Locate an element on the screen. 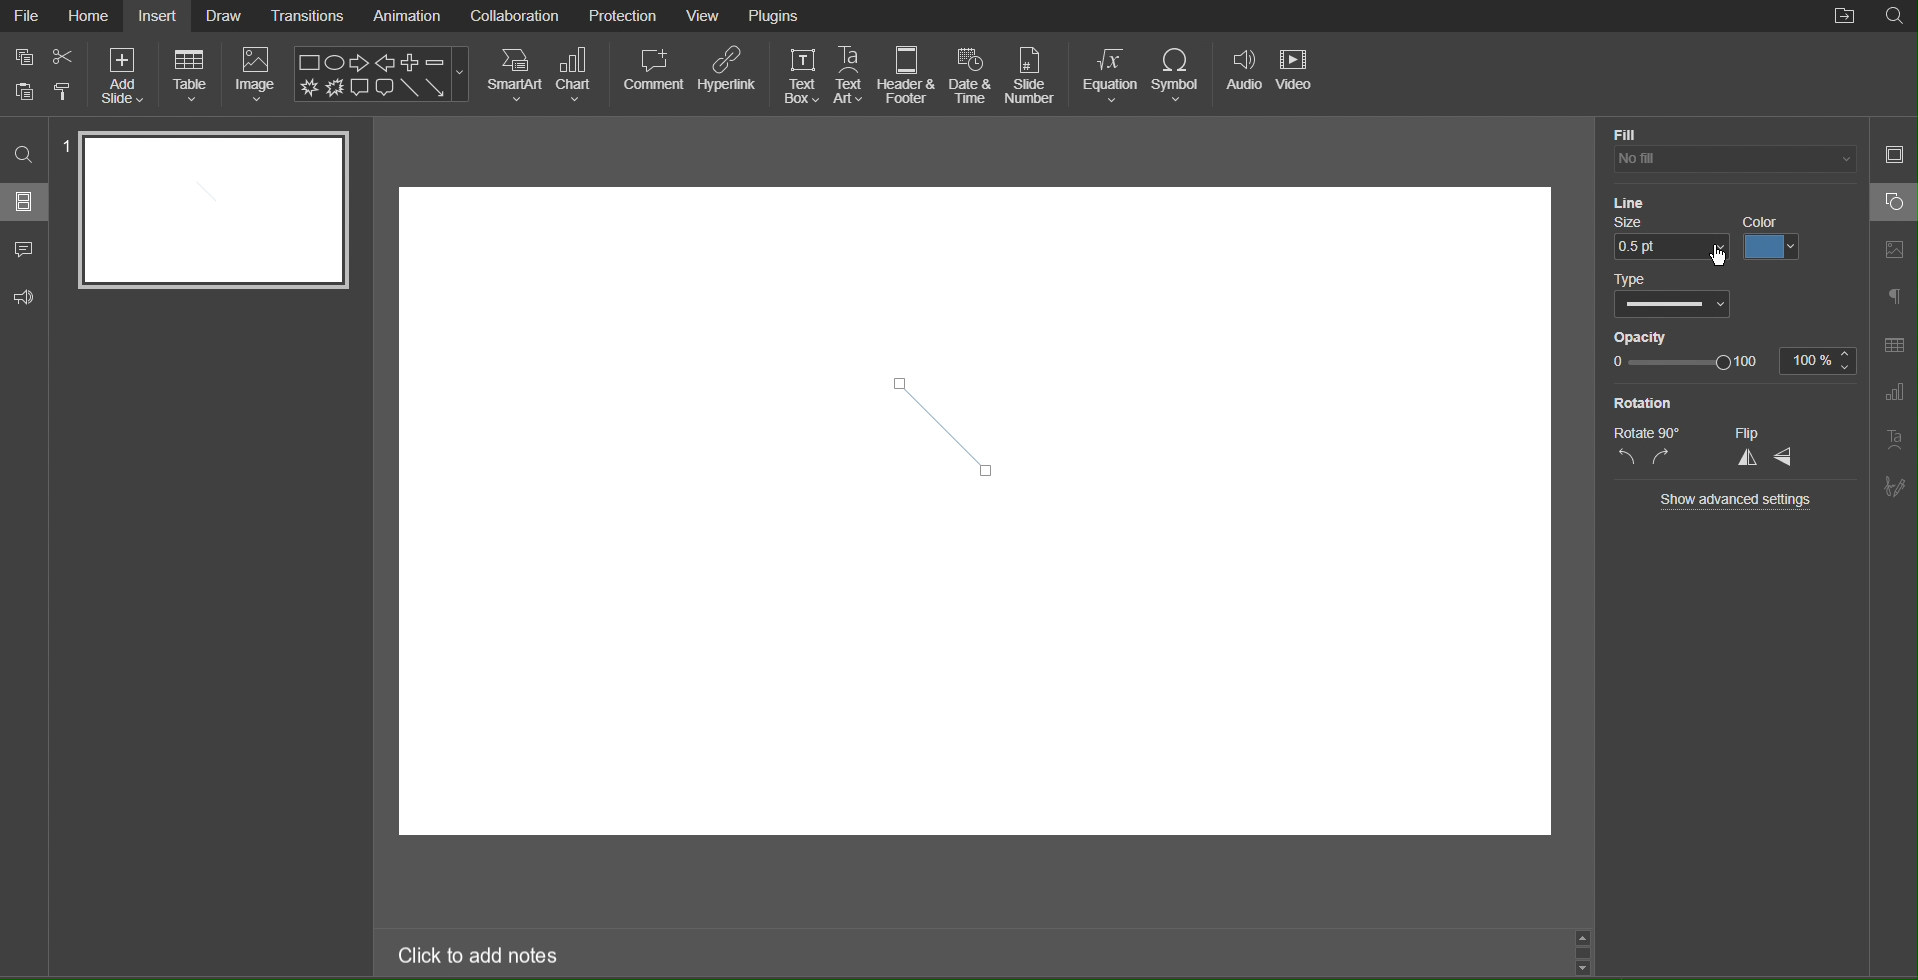  Opacity slider is located at coordinates (1684, 363).